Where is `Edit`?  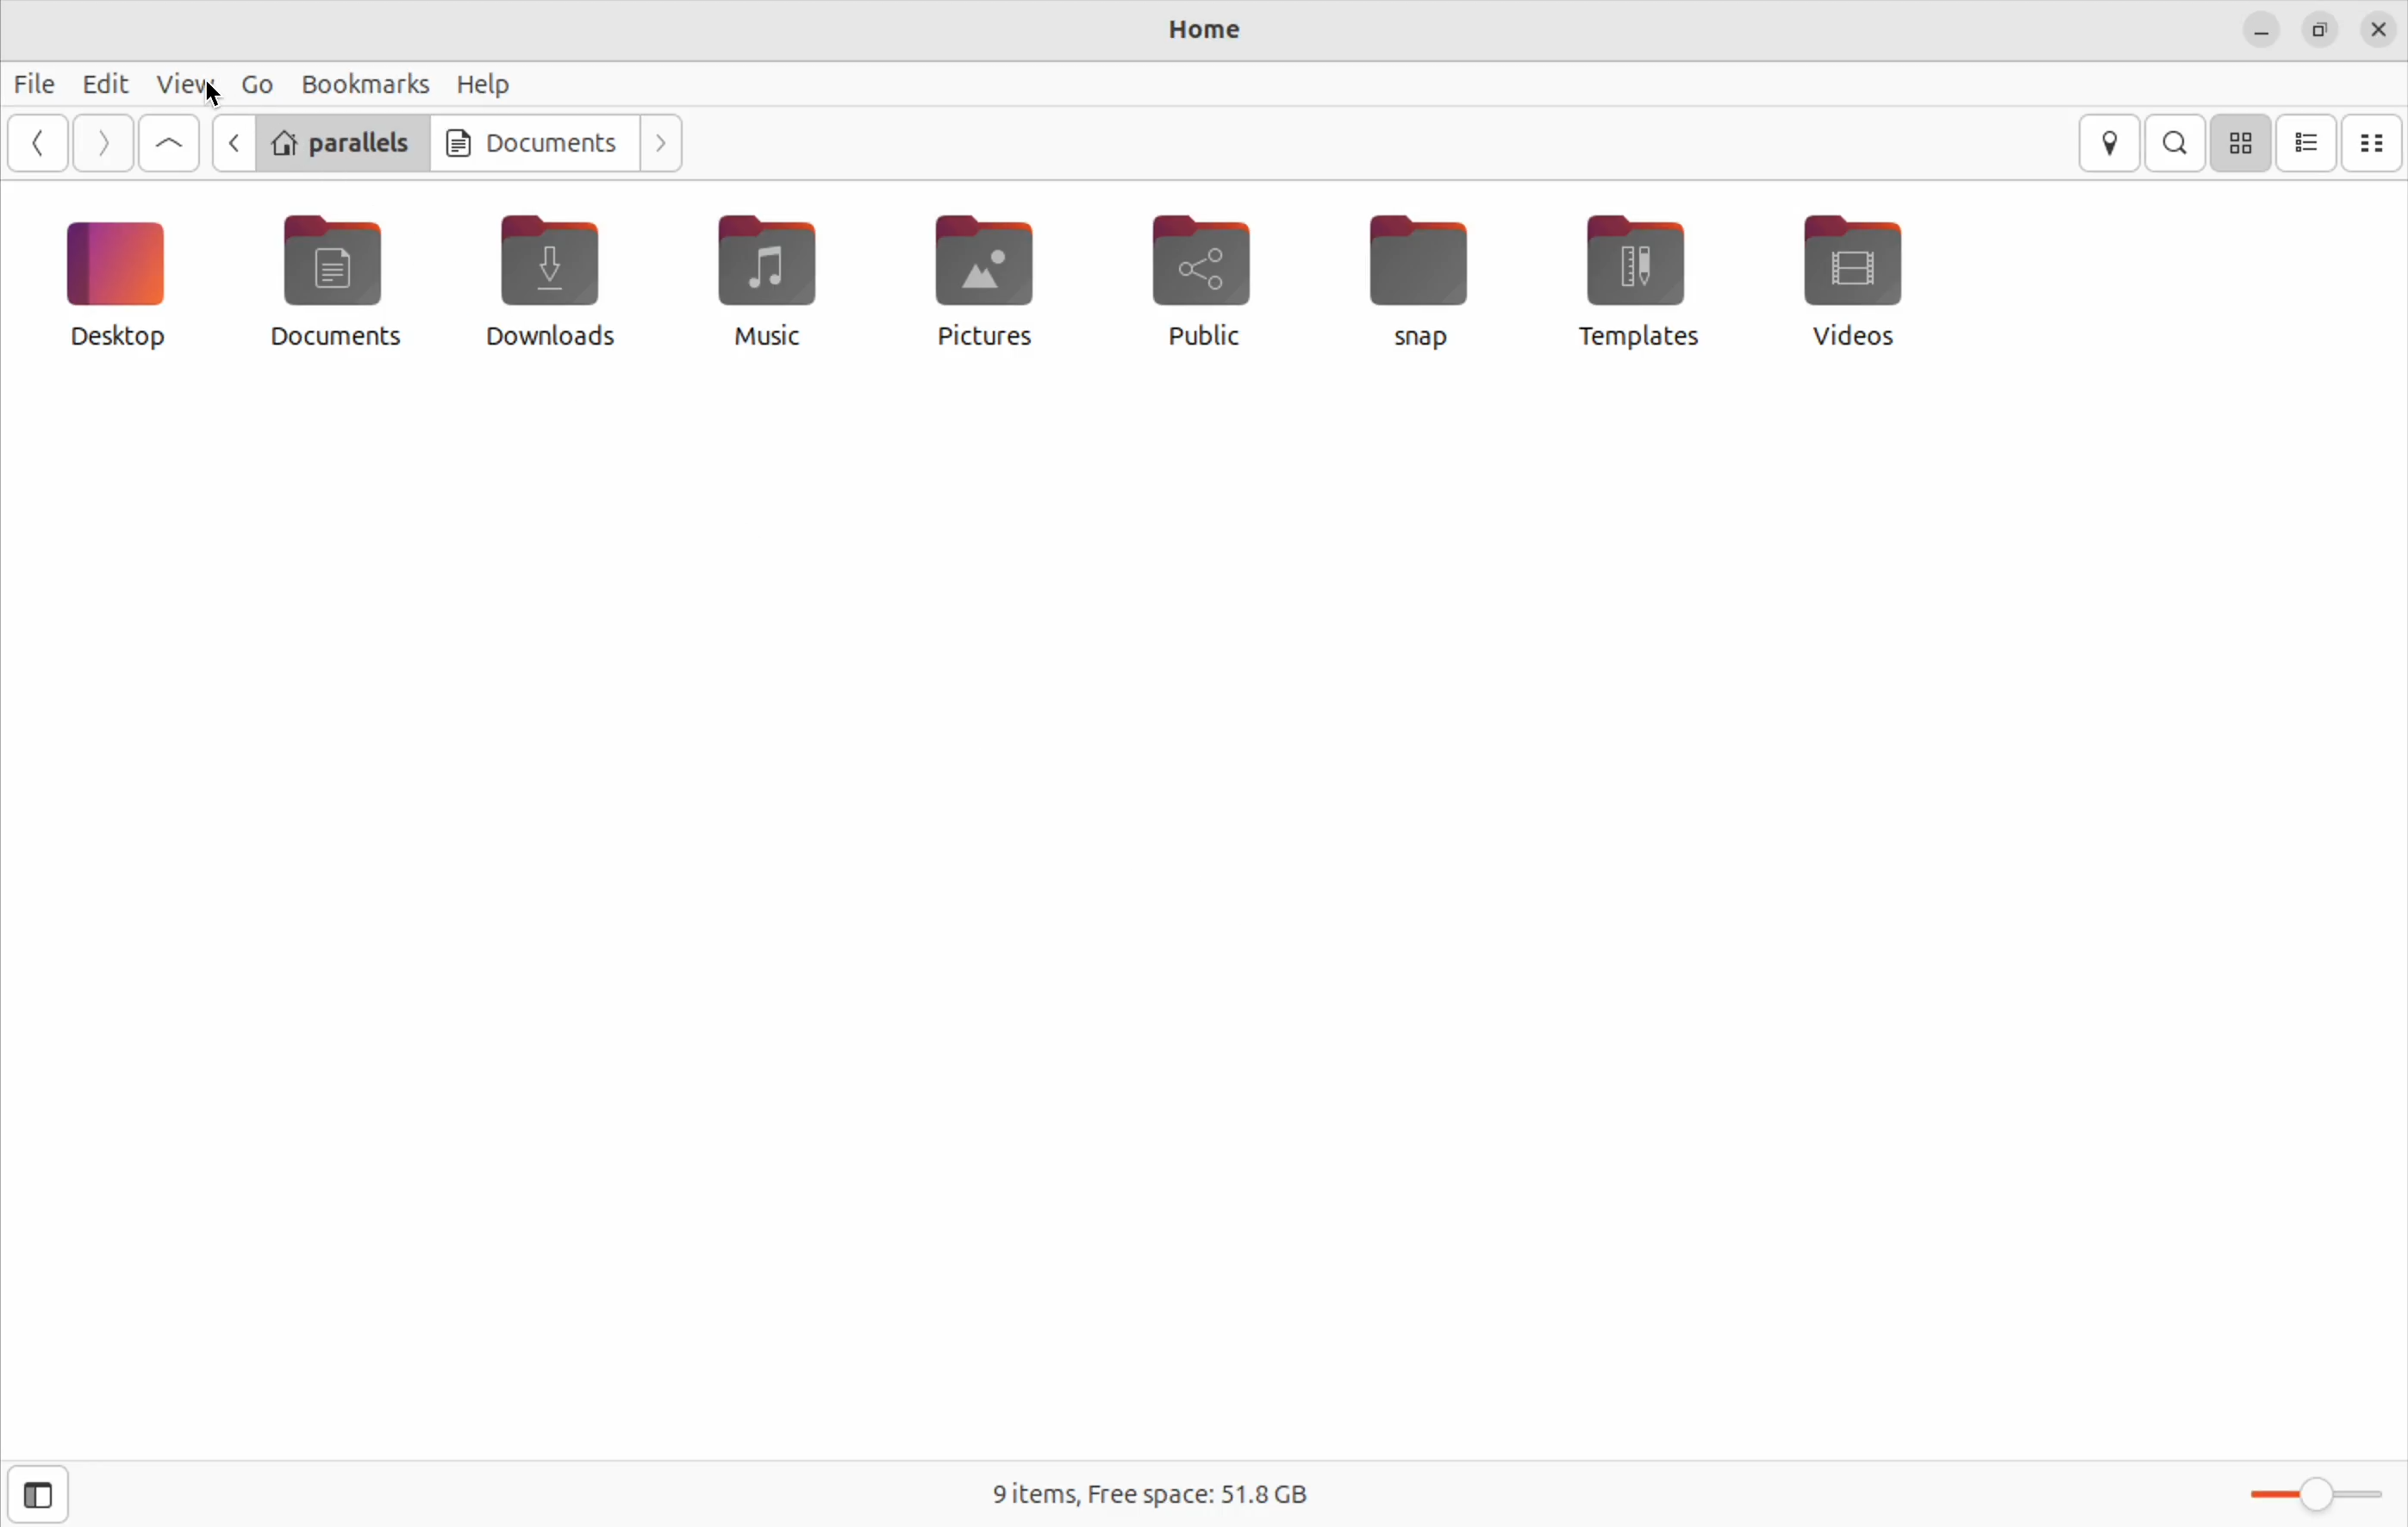 Edit is located at coordinates (101, 84).